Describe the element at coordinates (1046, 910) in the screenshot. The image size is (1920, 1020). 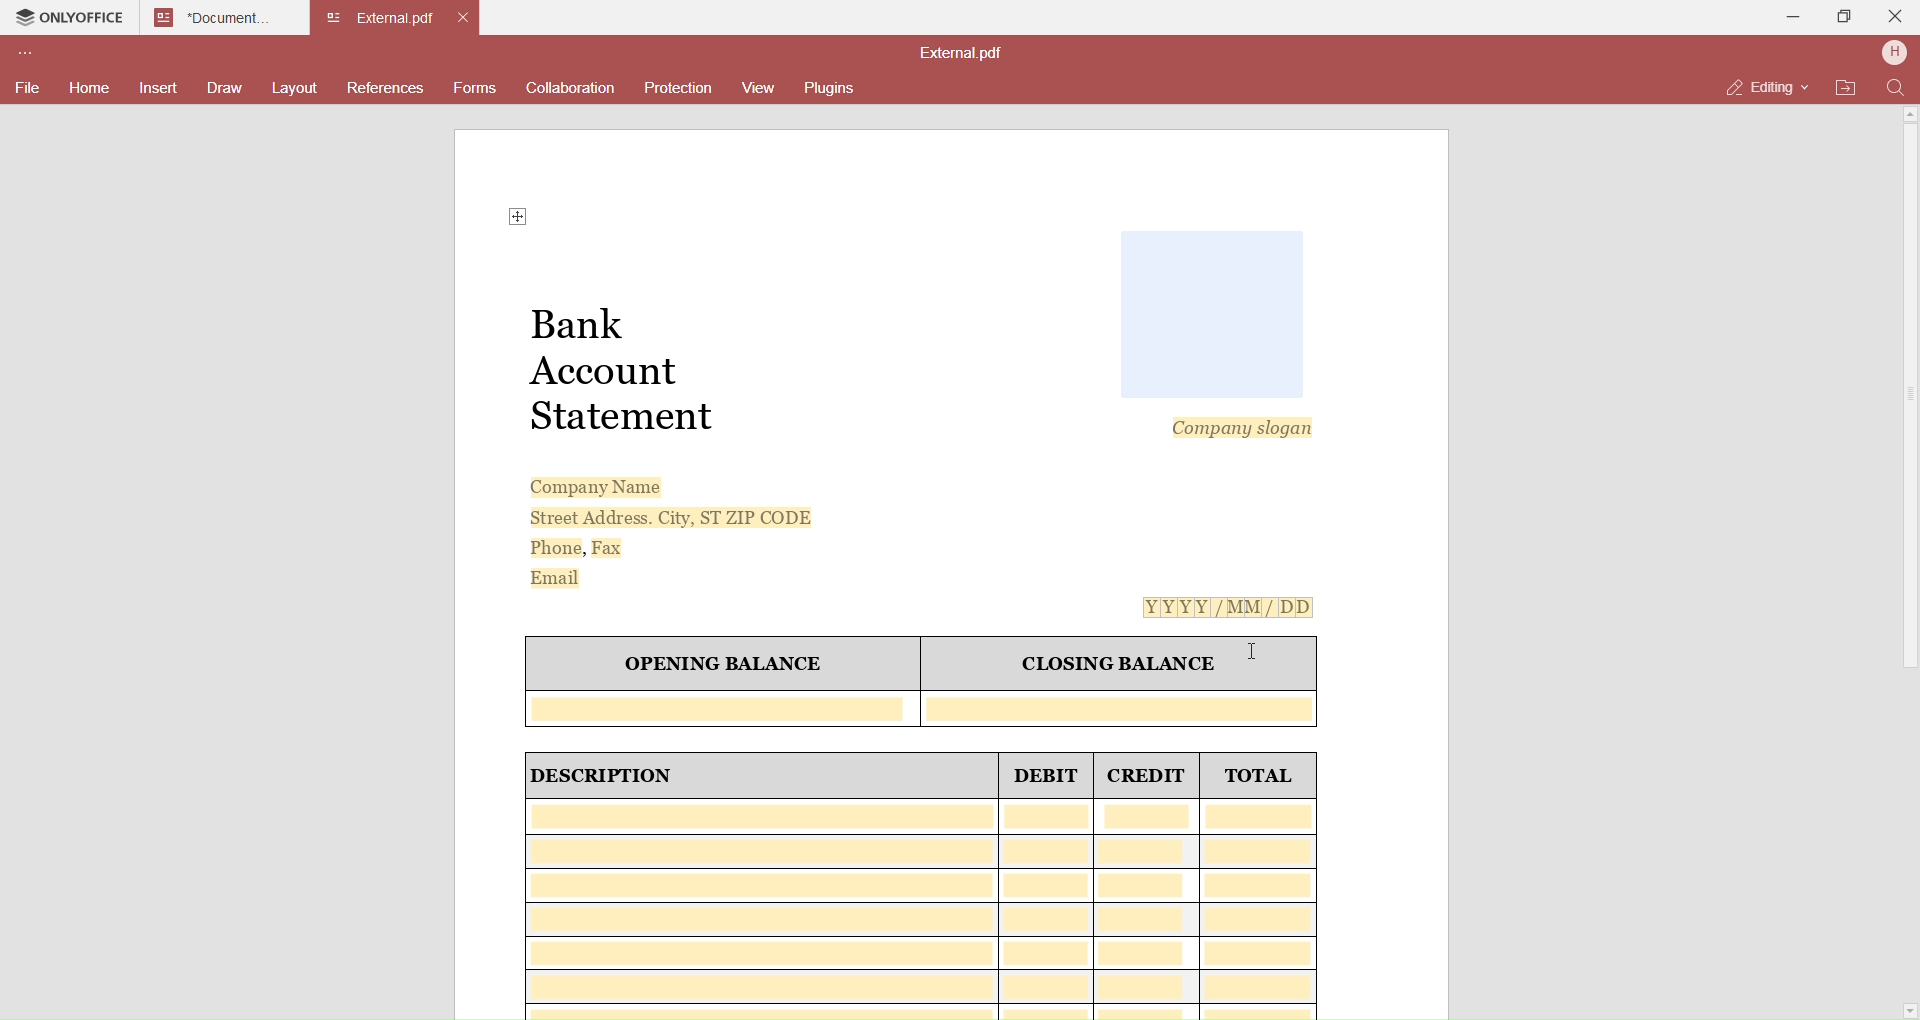
I see `debit cell` at that location.